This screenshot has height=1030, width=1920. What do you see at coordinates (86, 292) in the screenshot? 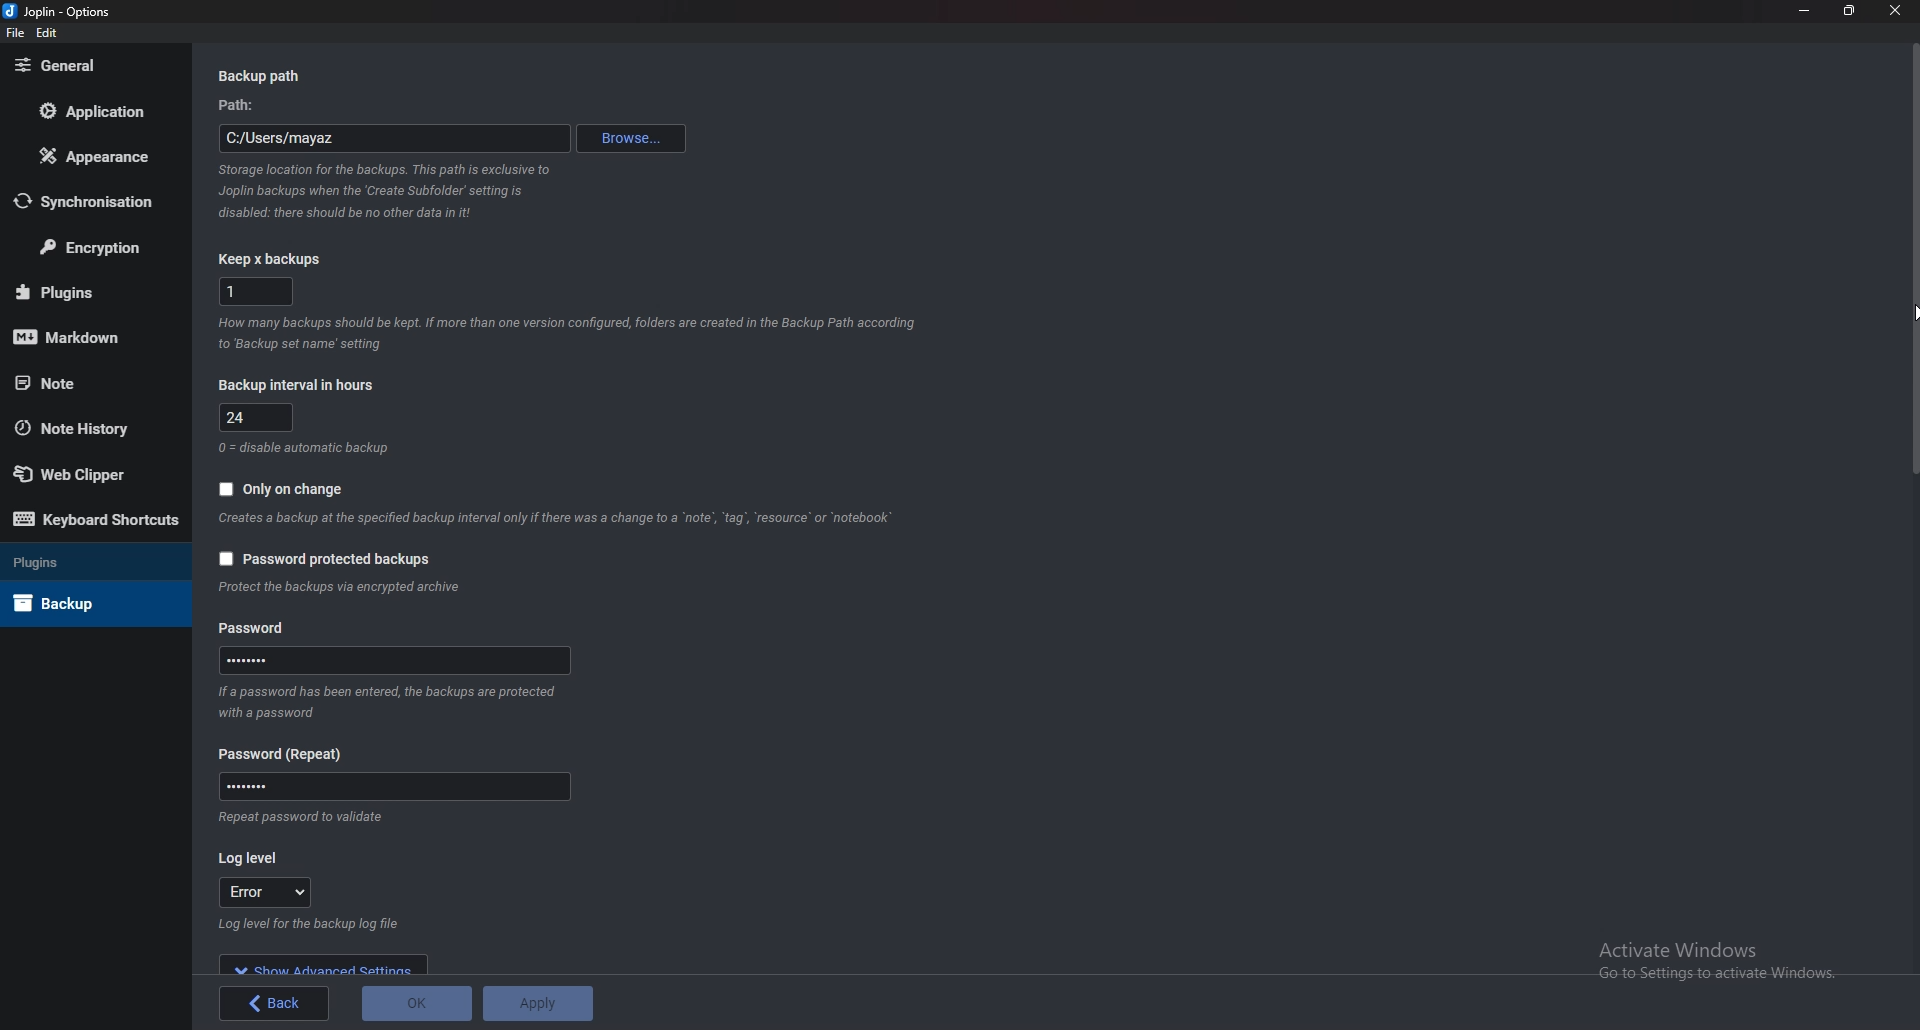
I see `Plugins` at bounding box center [86, 292].